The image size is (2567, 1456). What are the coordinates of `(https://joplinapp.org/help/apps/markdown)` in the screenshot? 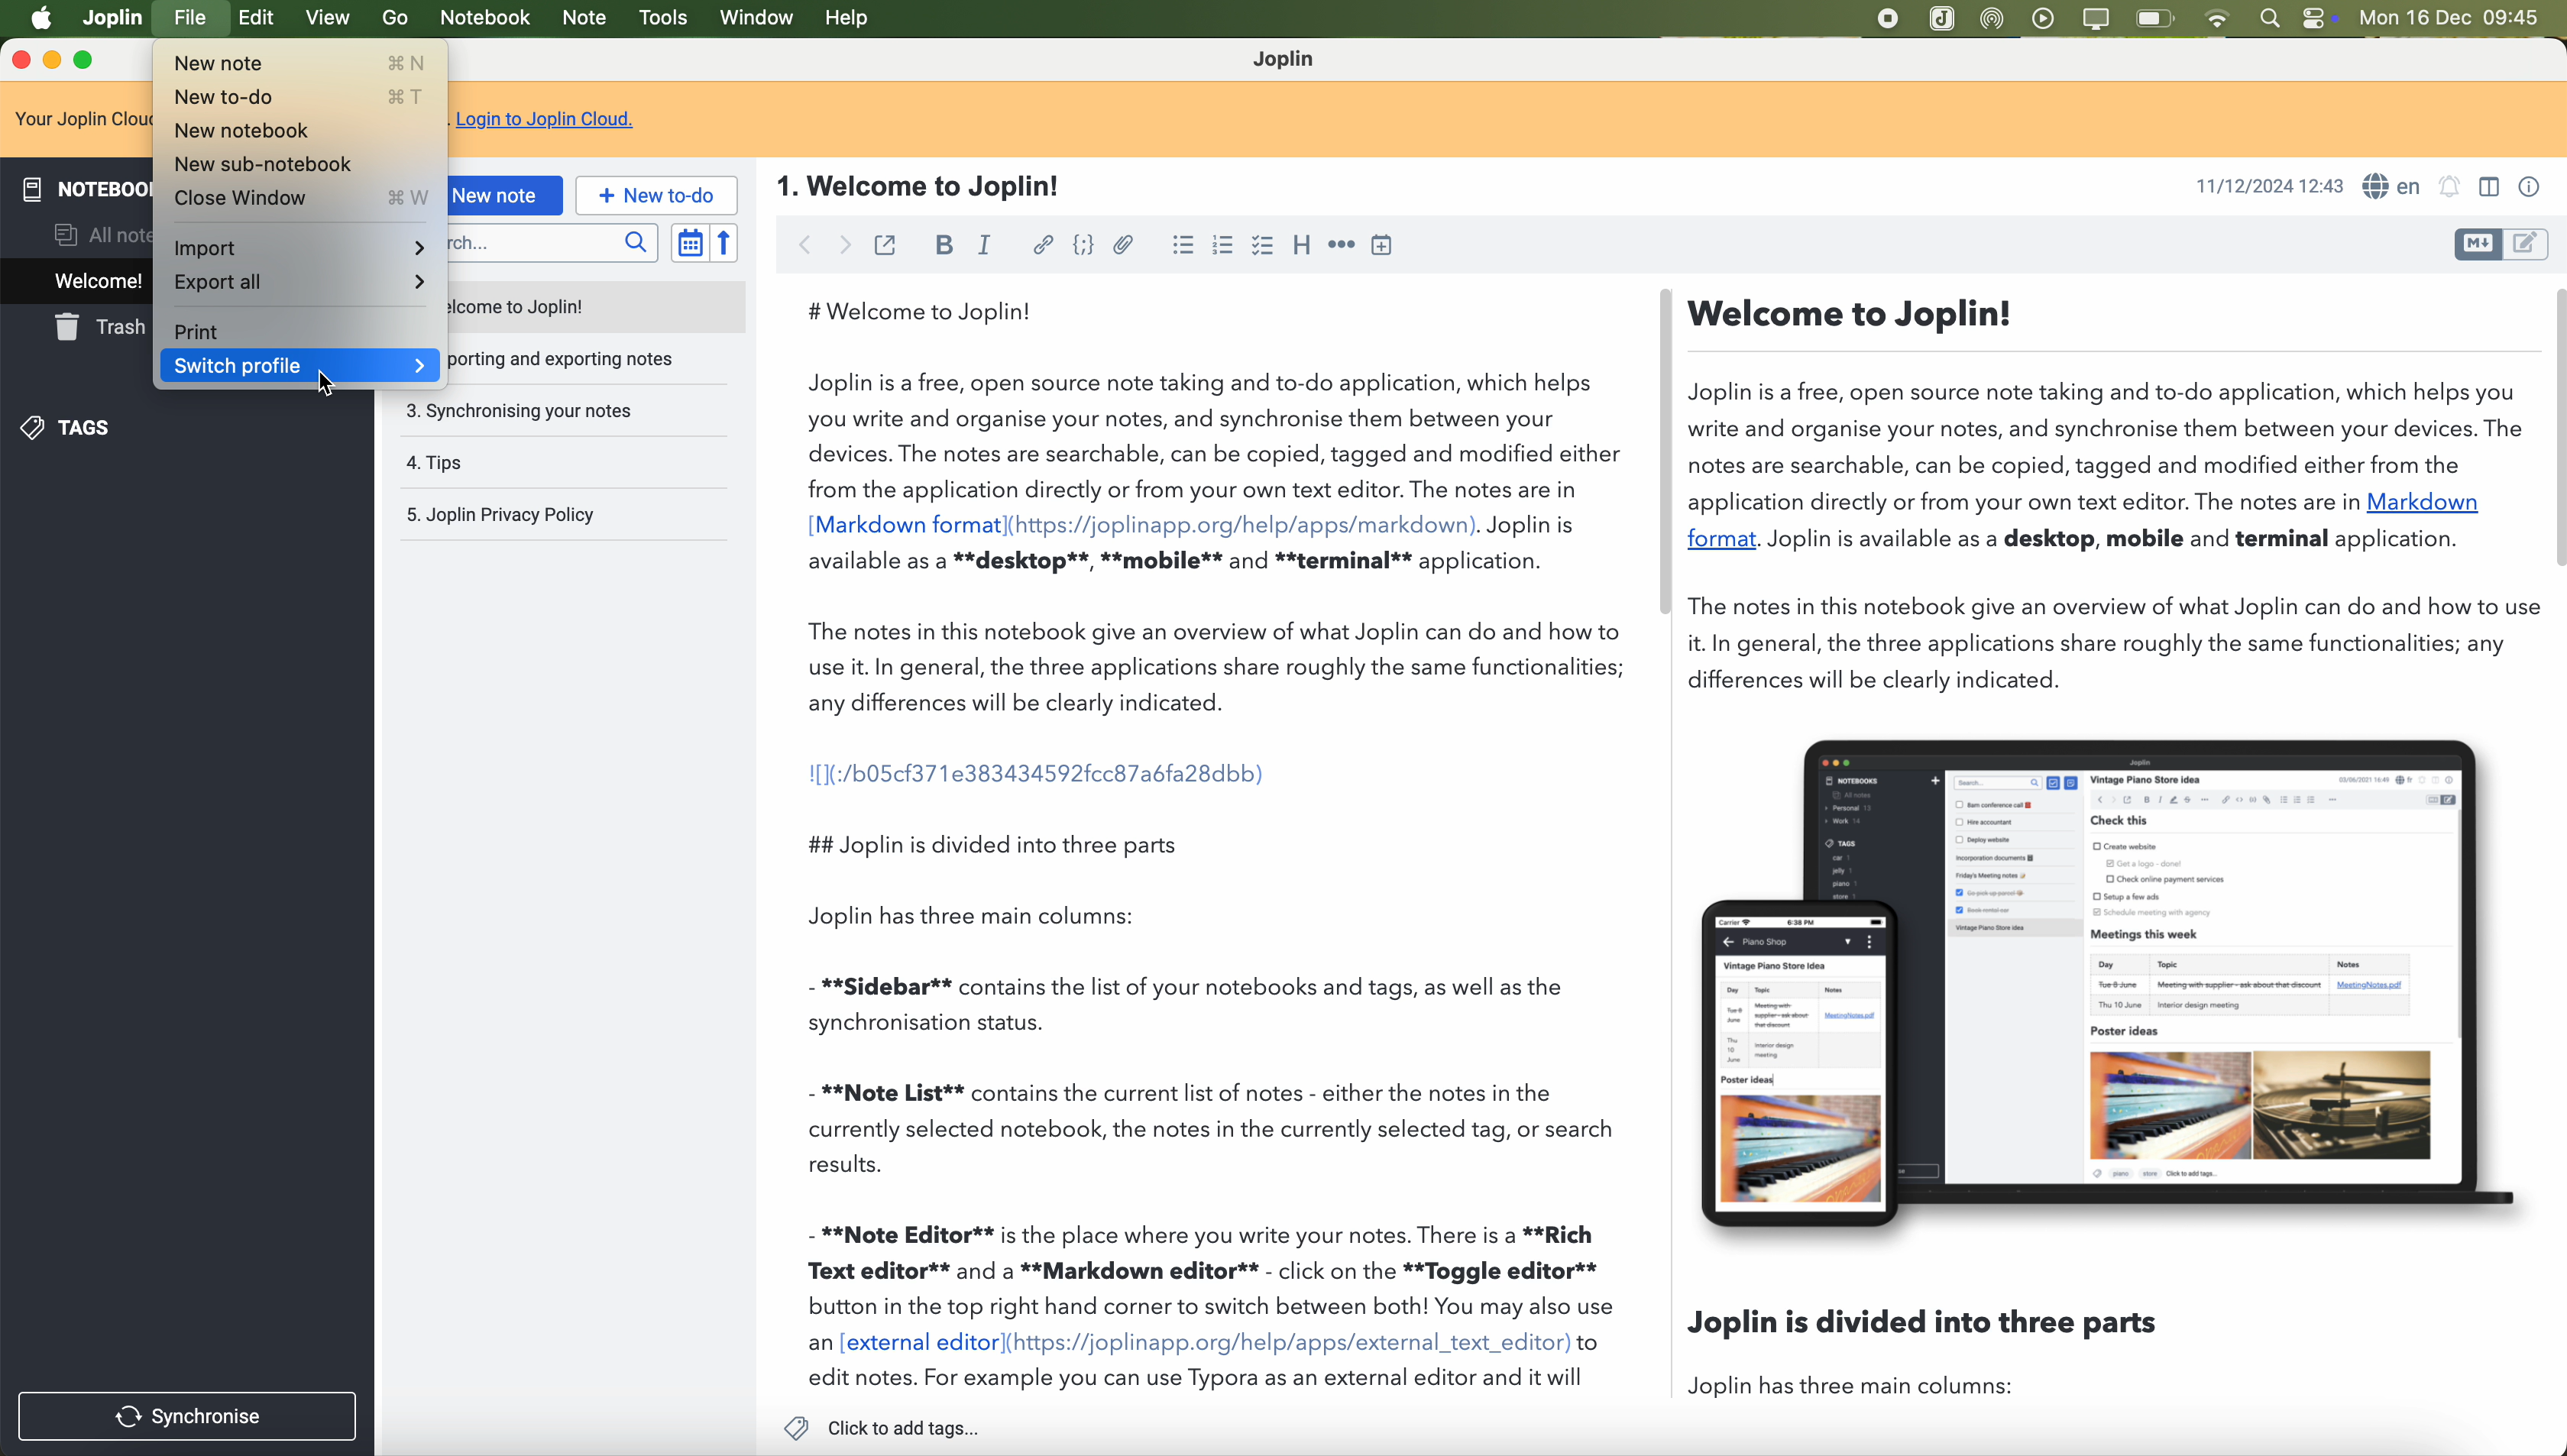 It's located at (1245, 524).